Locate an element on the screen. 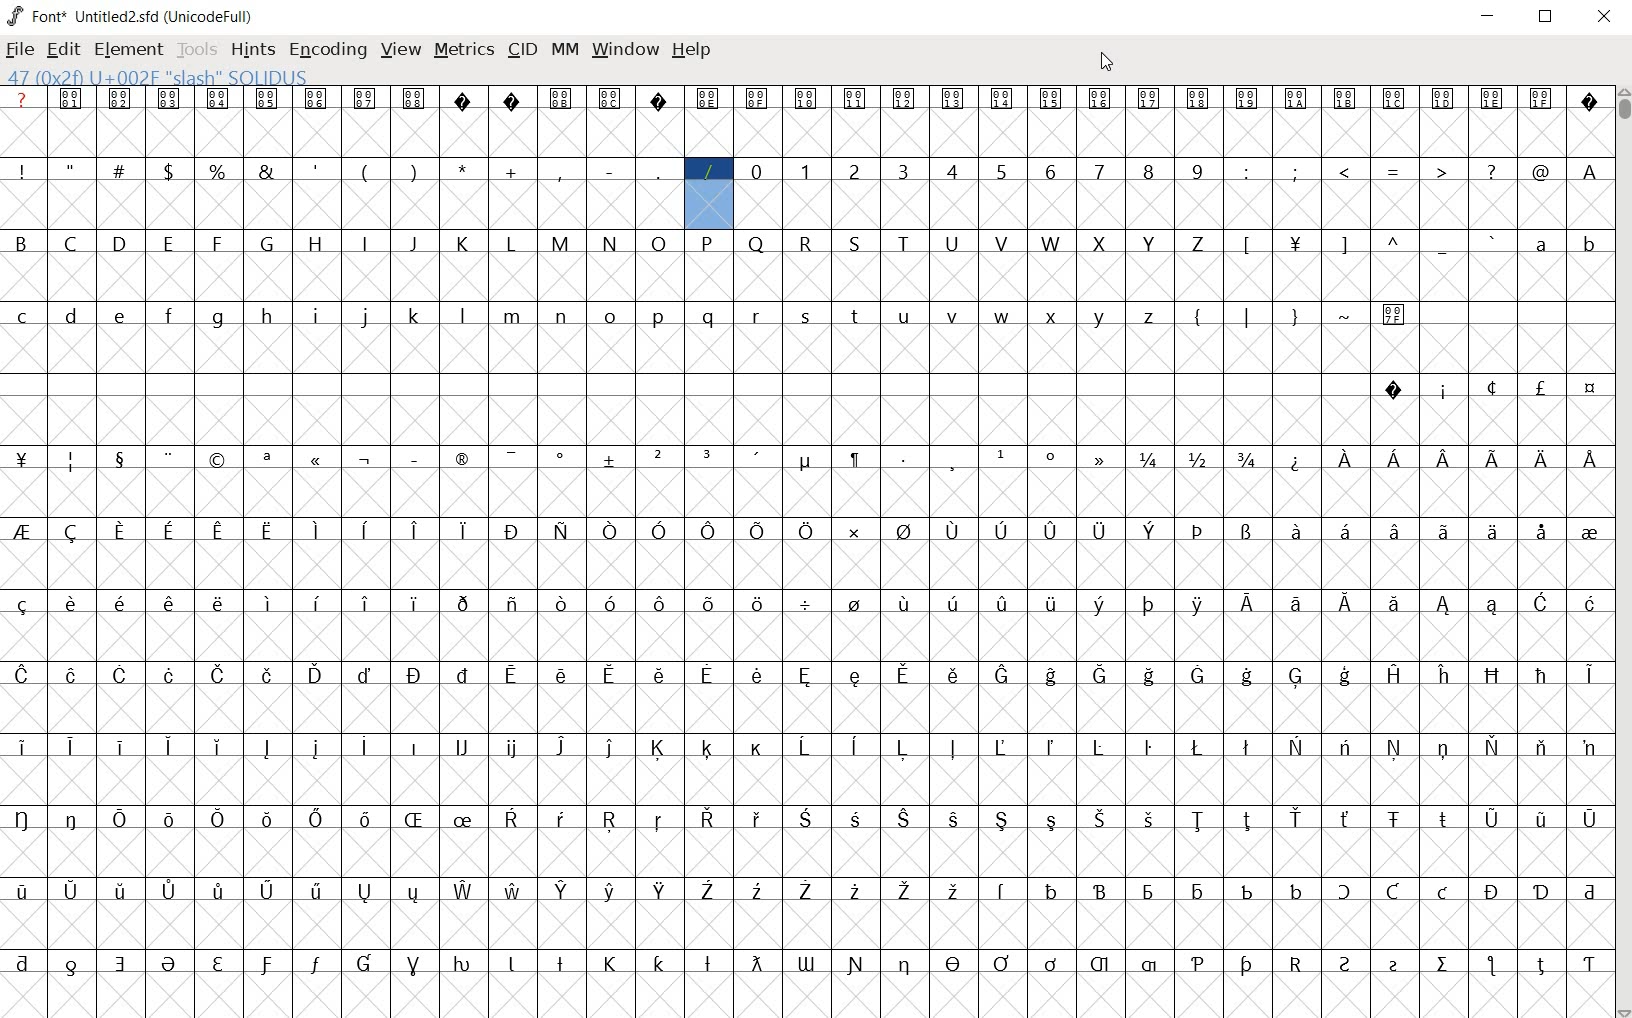  glyph is located at coordinates (365, 242).